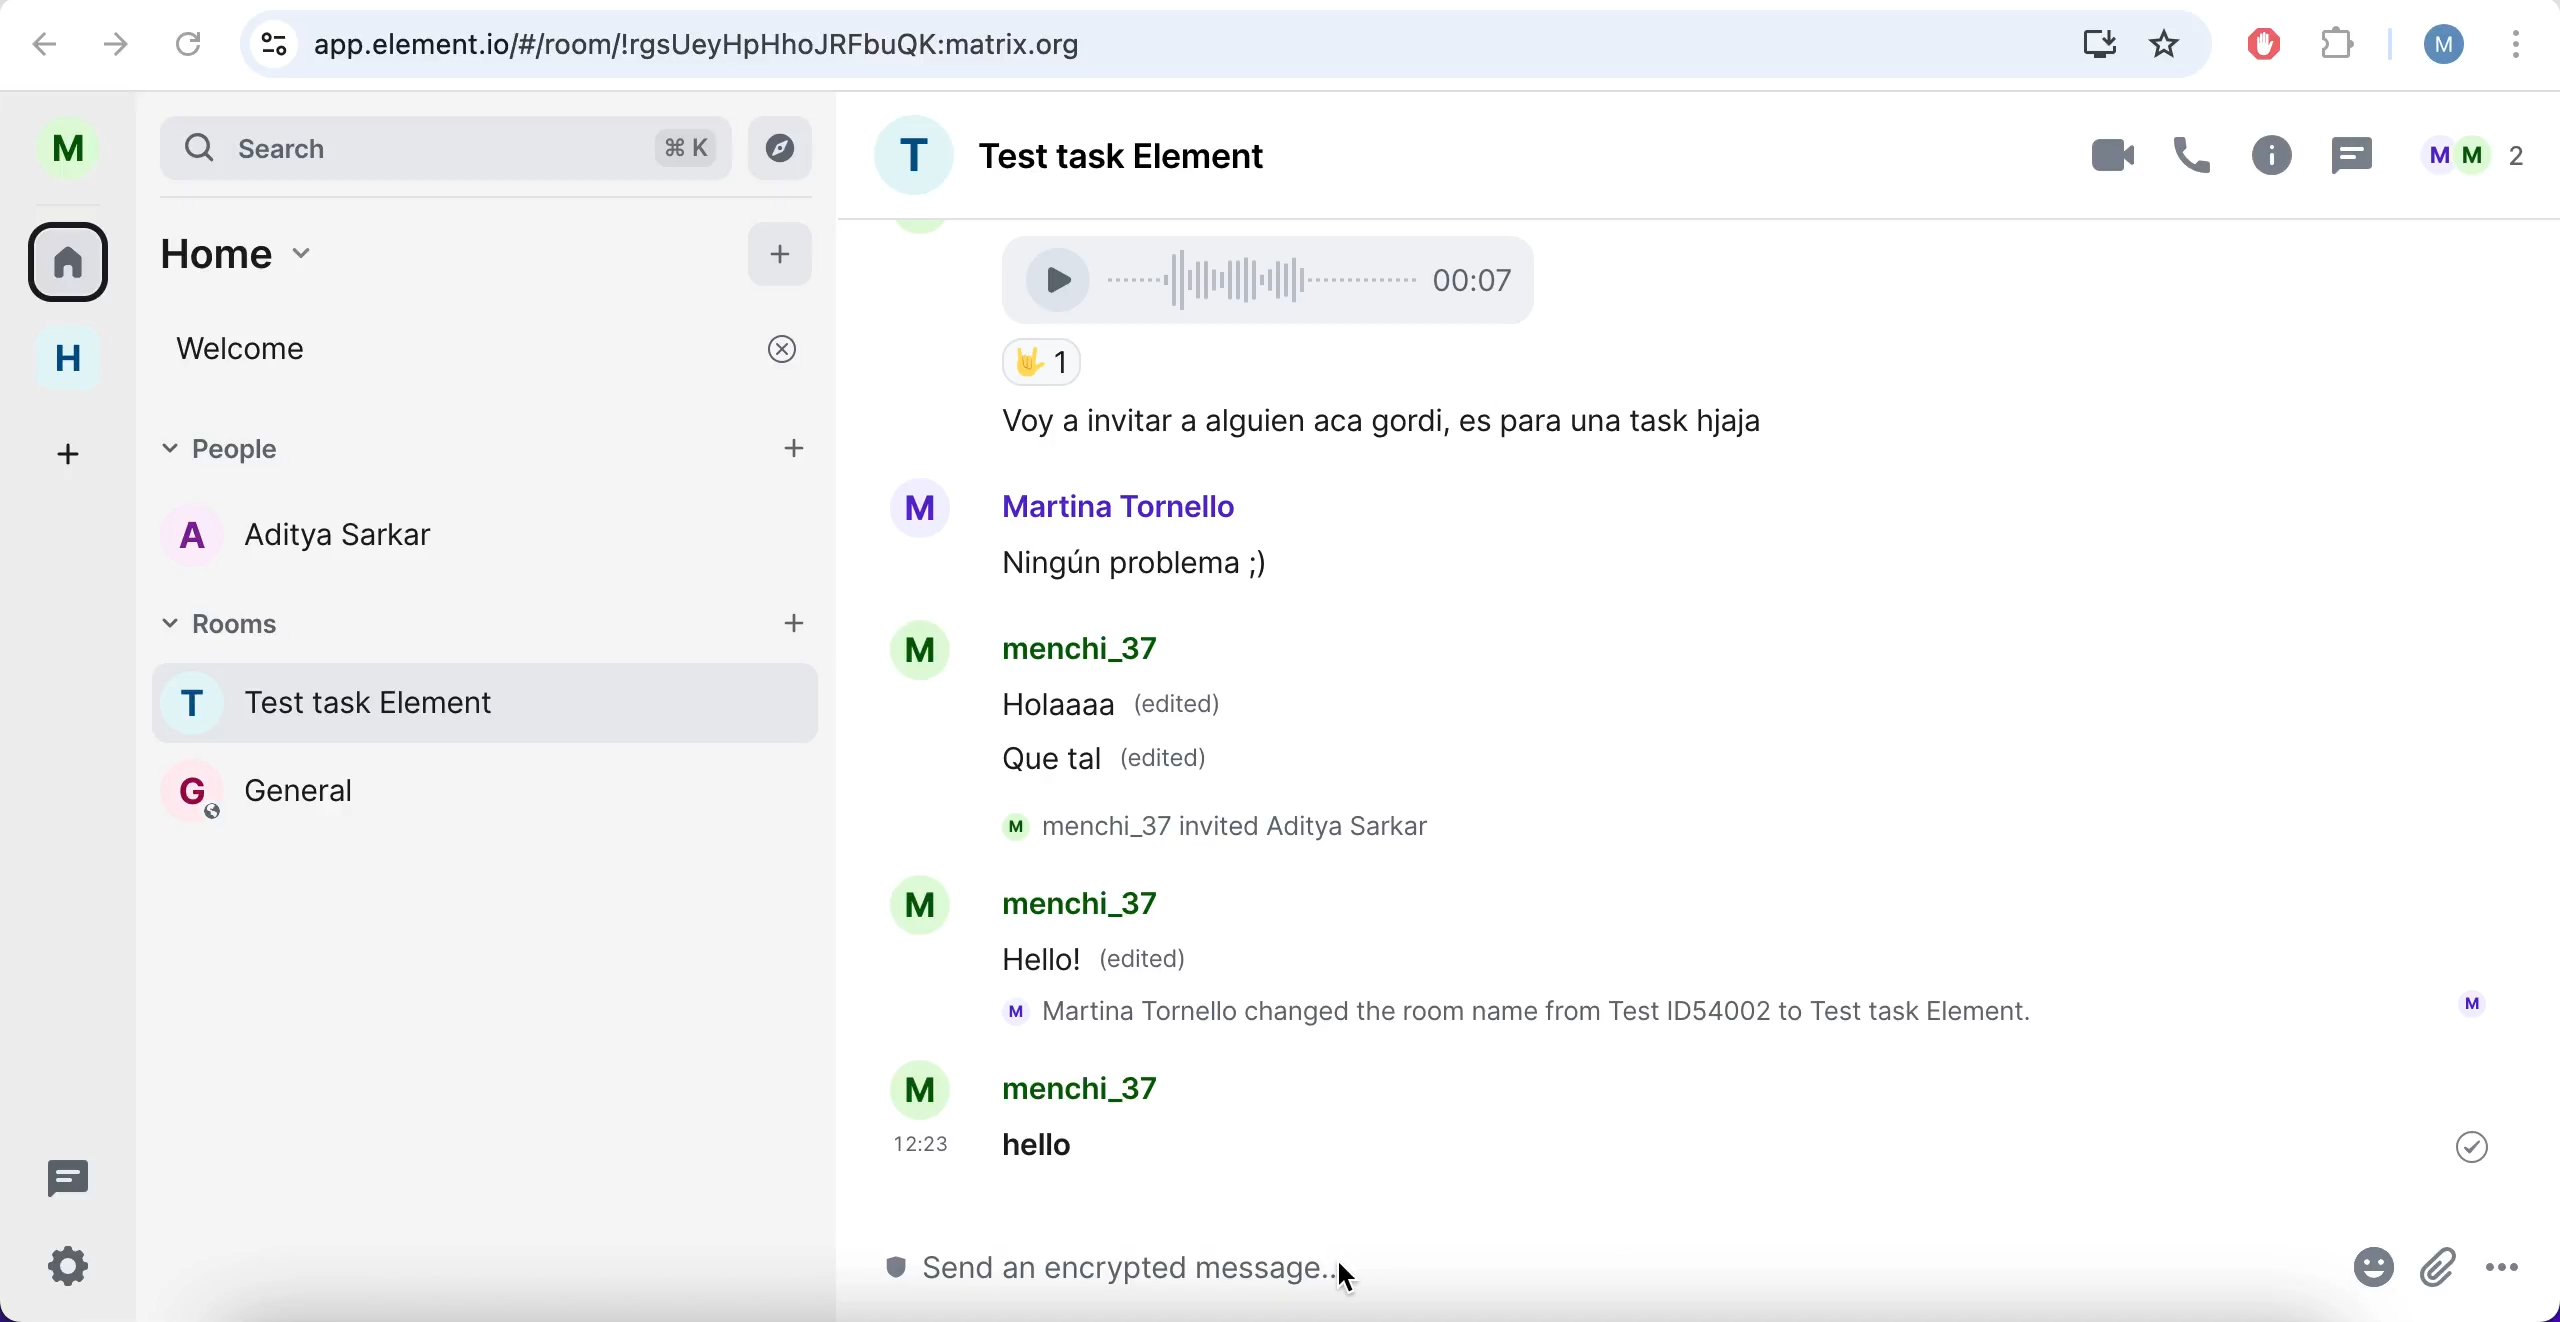  Describe the element at coordinates (2186, 161) in the screenshot. I see `voice call` at that location.